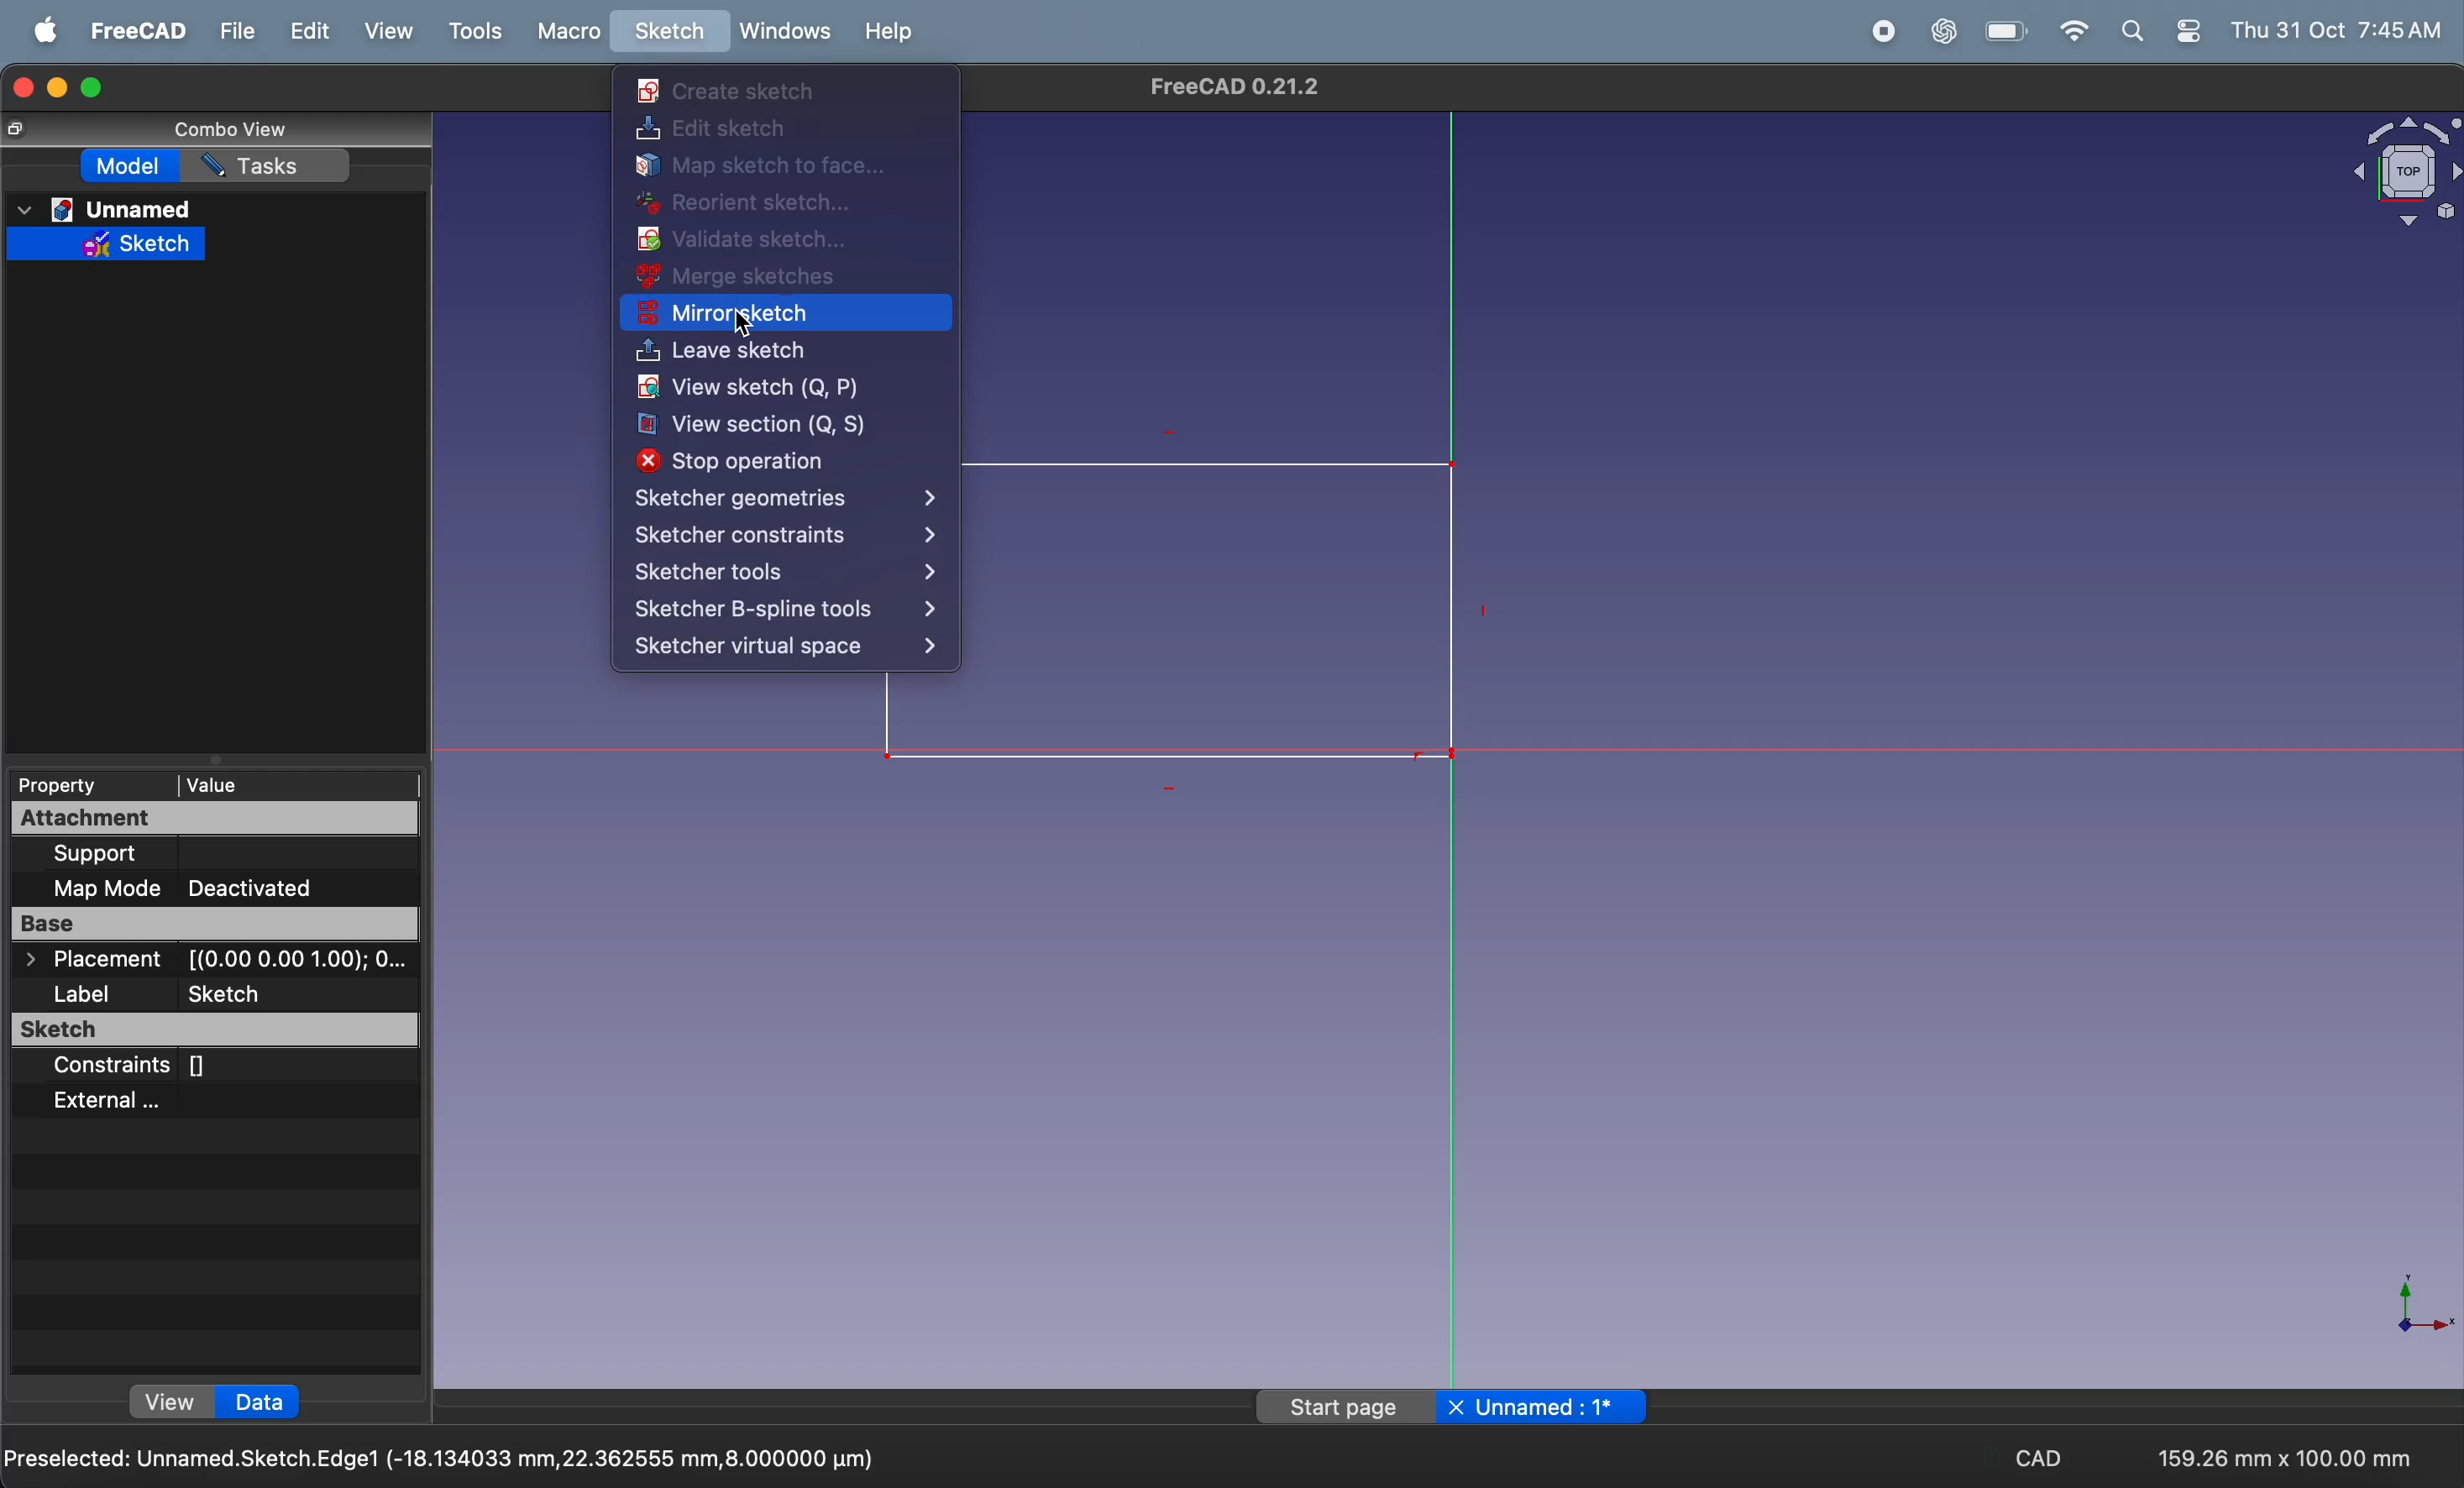  I want to click on stop operation, so click(764, 461).